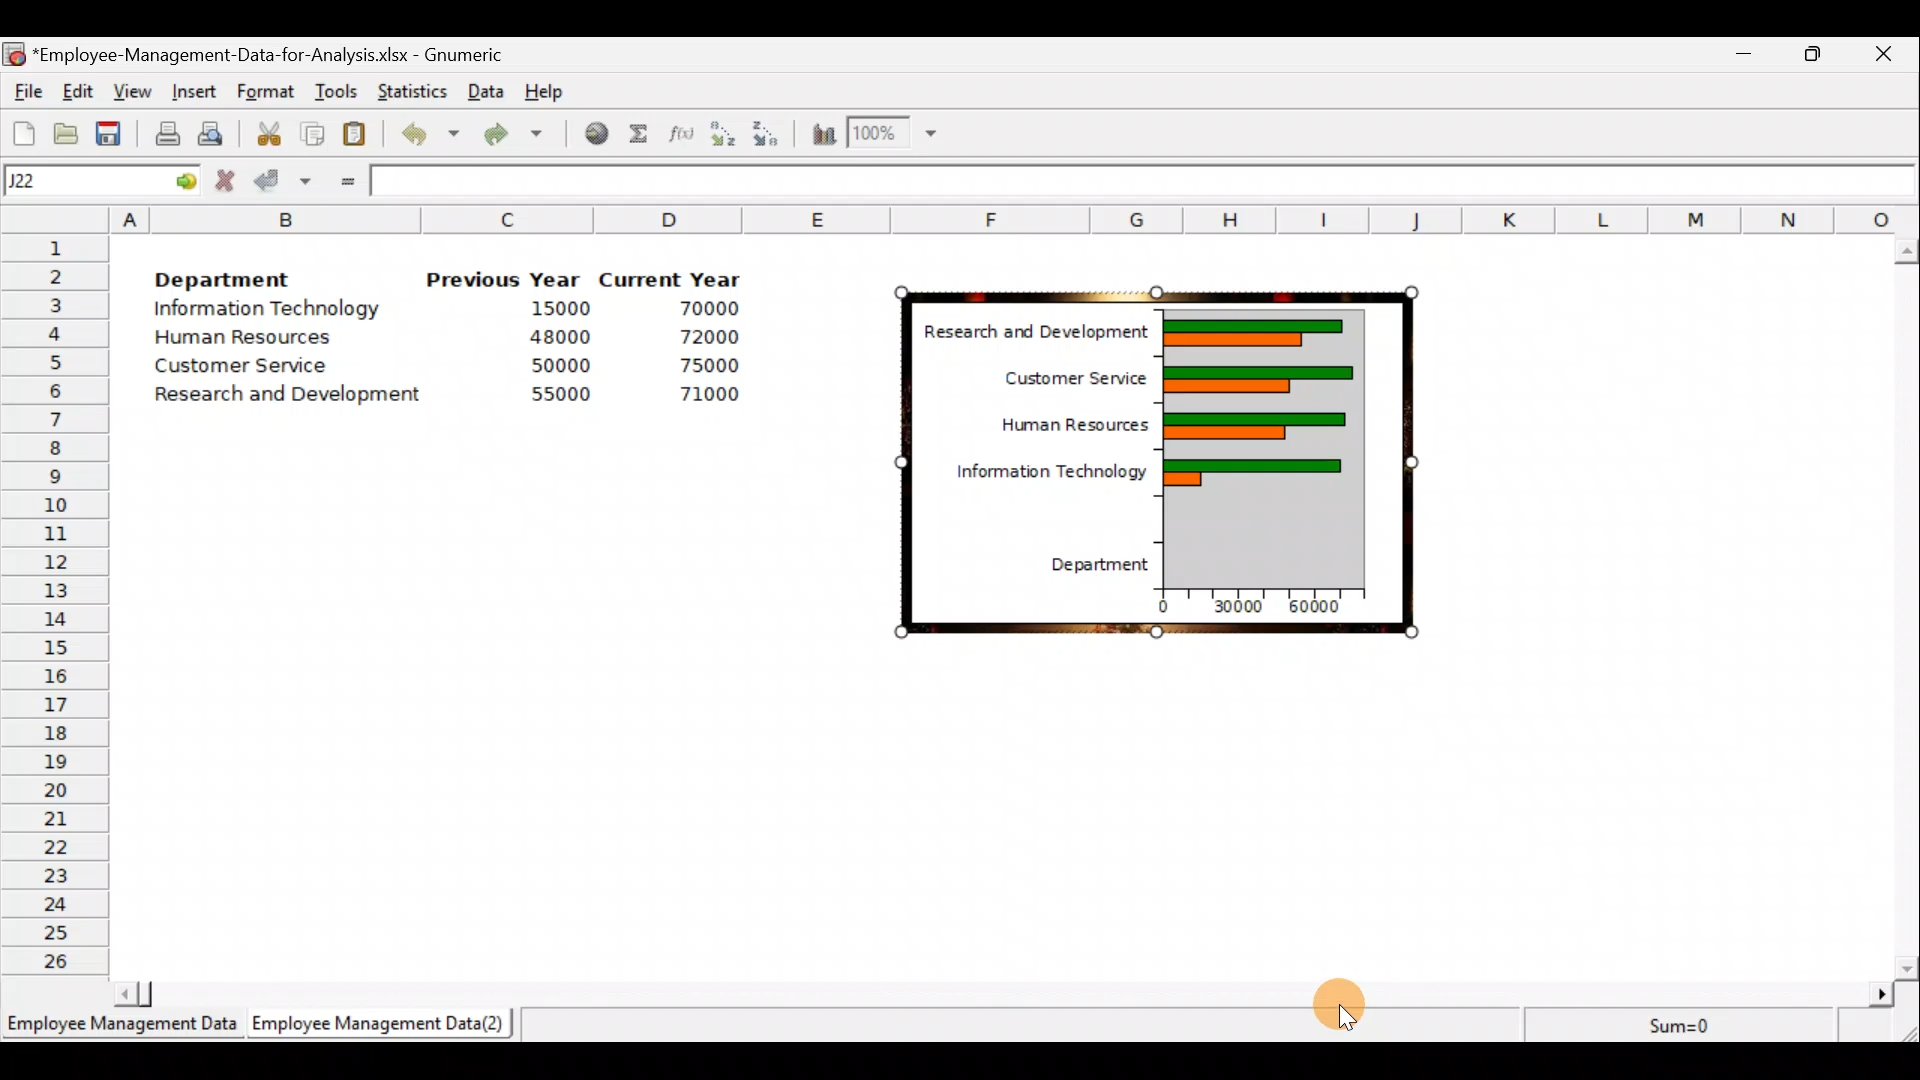 This screenshot has height=1080, width=1920. I want to click on 30000, so click(1236, 611).